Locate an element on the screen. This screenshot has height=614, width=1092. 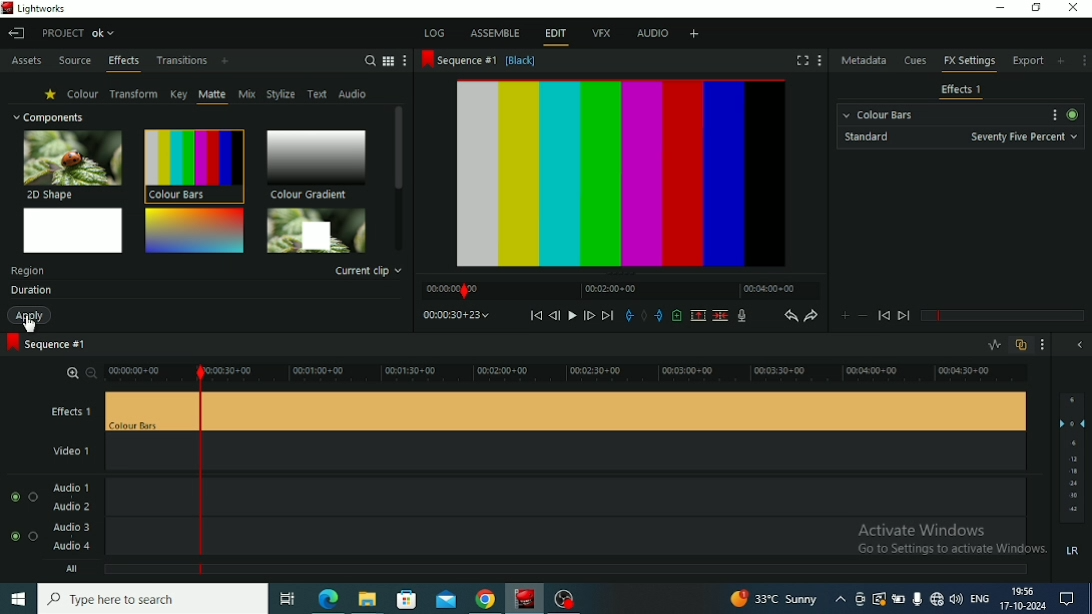
Move backward is located at coordinates (536, 315).